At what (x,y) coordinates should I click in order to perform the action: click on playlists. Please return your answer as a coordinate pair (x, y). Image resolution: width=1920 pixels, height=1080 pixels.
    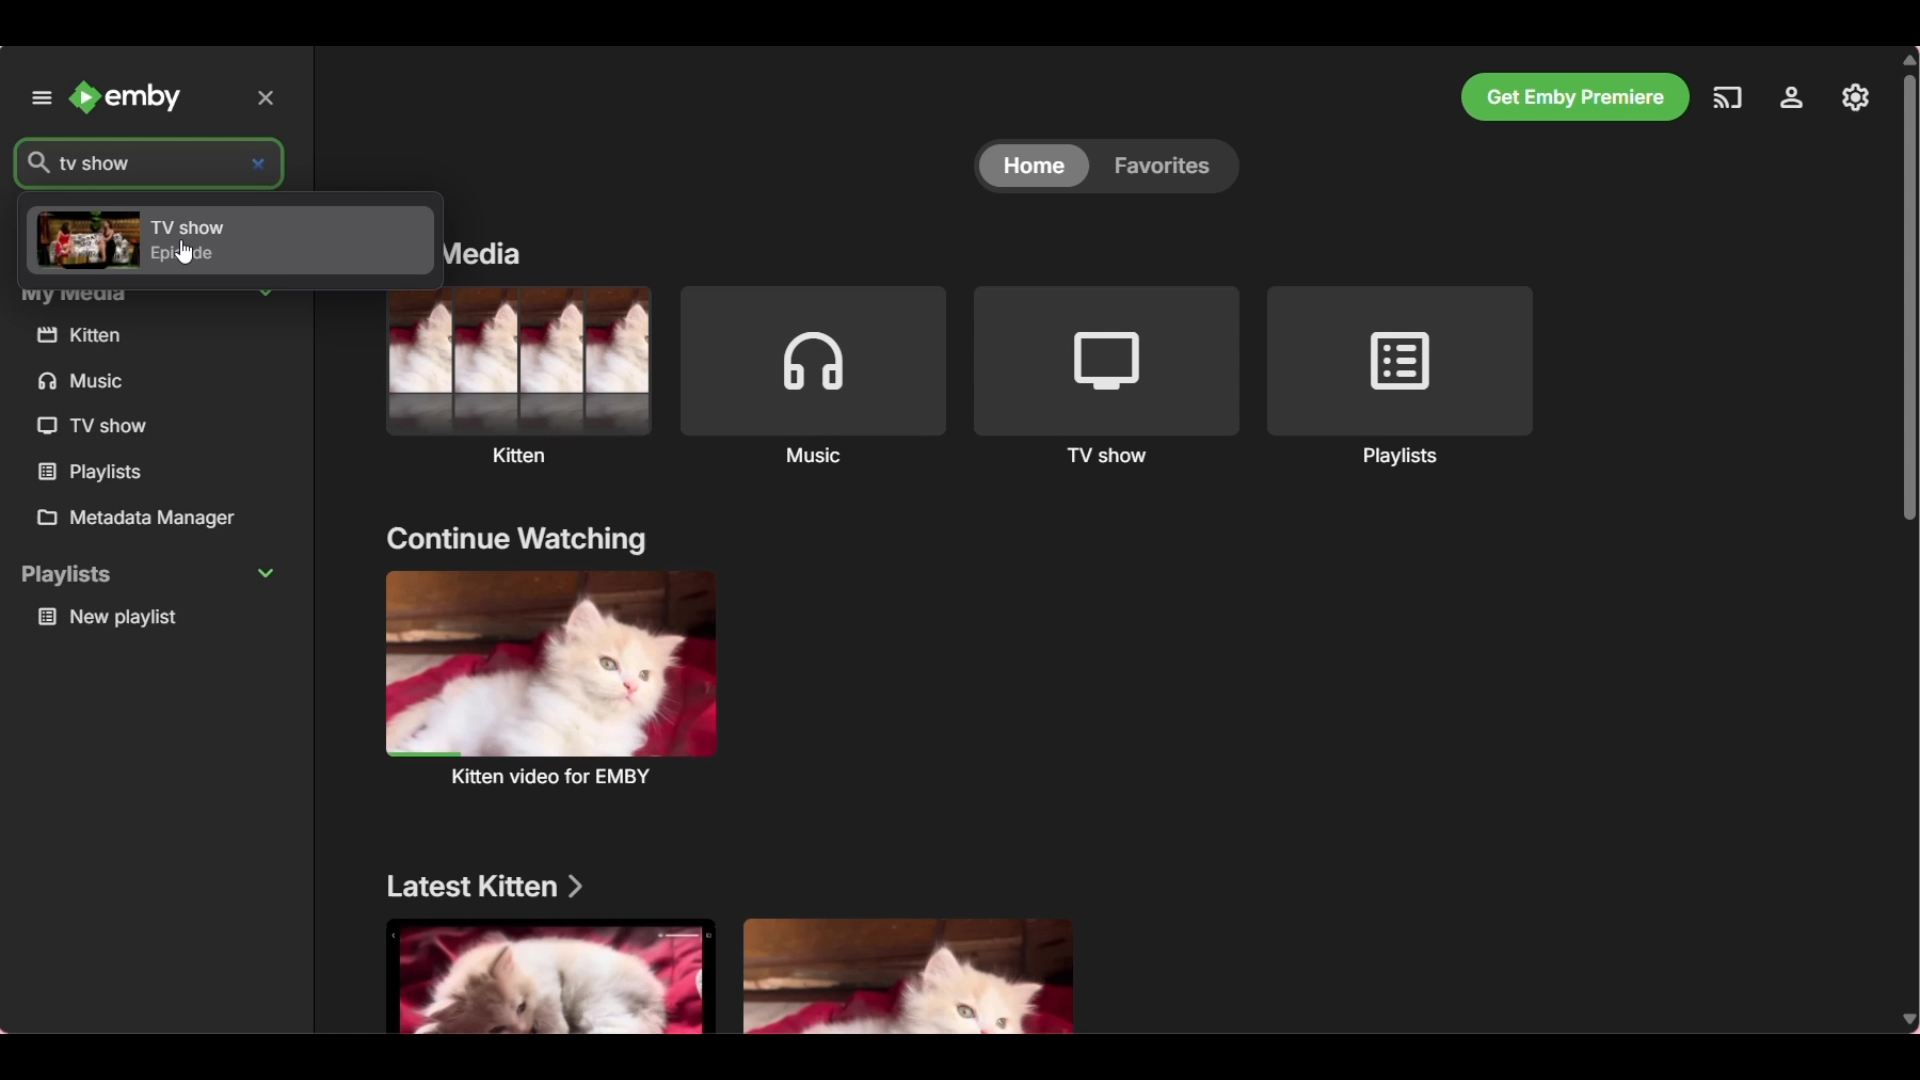
    Looking at the image, I should click on (106, 471).